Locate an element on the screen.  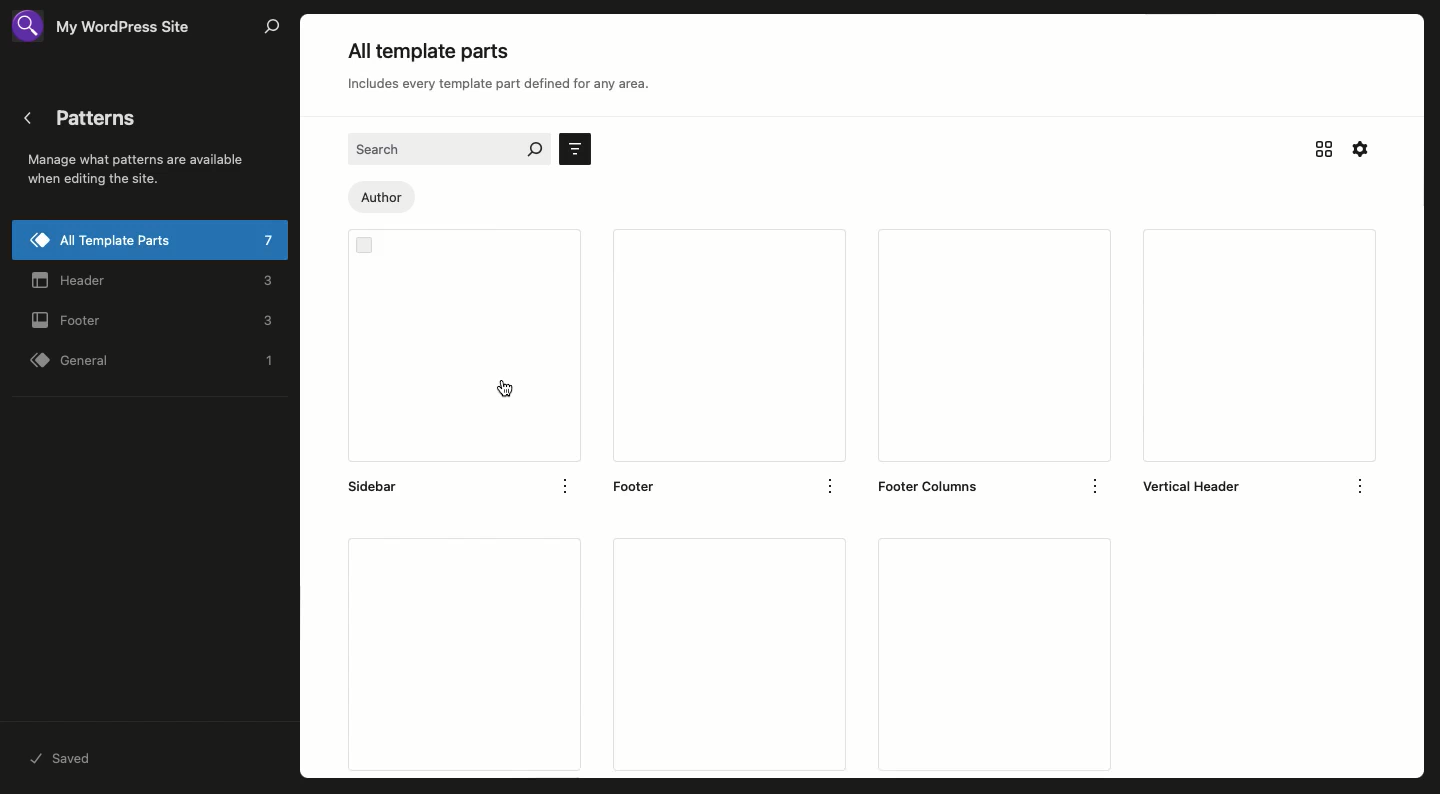
options is located at coordinates (834, 485).